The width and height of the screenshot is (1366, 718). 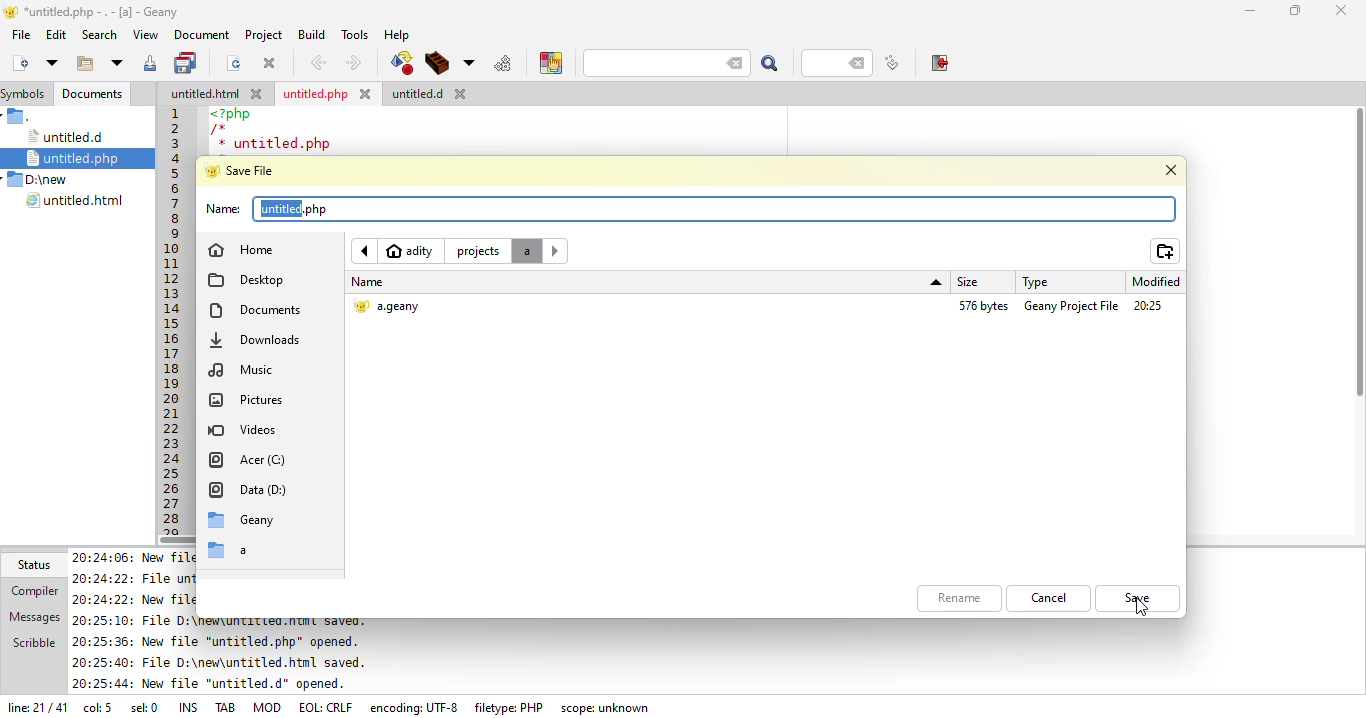 I want to click on close, so click(x=1172, y=168).